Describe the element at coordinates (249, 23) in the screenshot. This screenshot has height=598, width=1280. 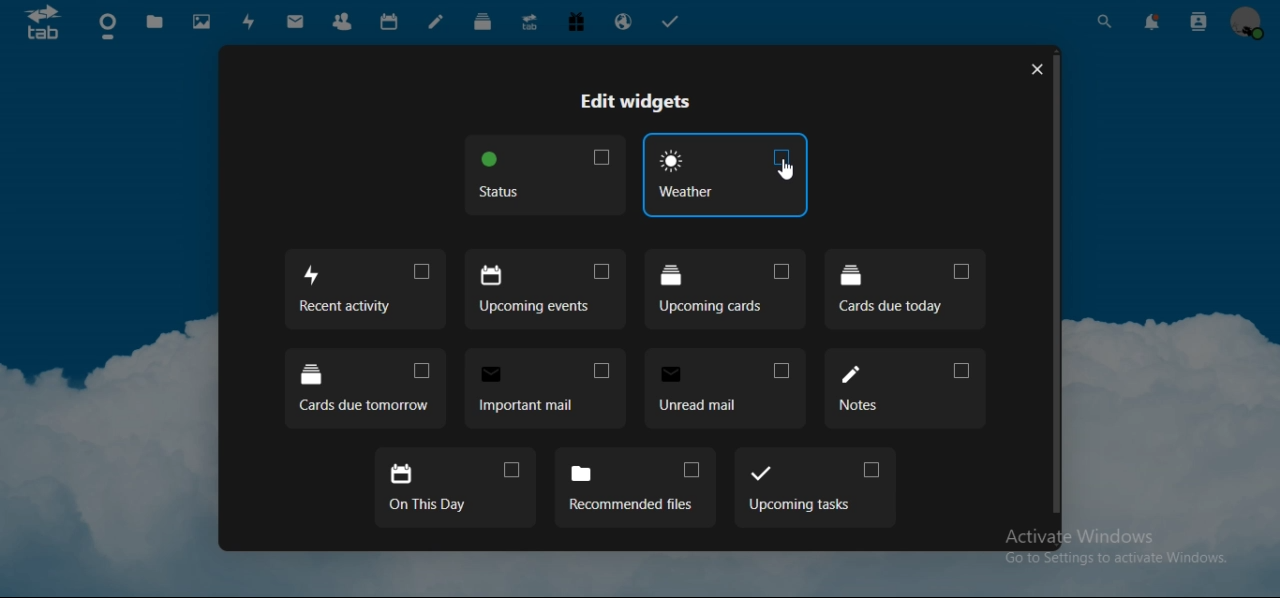
I see `activity` at that location.